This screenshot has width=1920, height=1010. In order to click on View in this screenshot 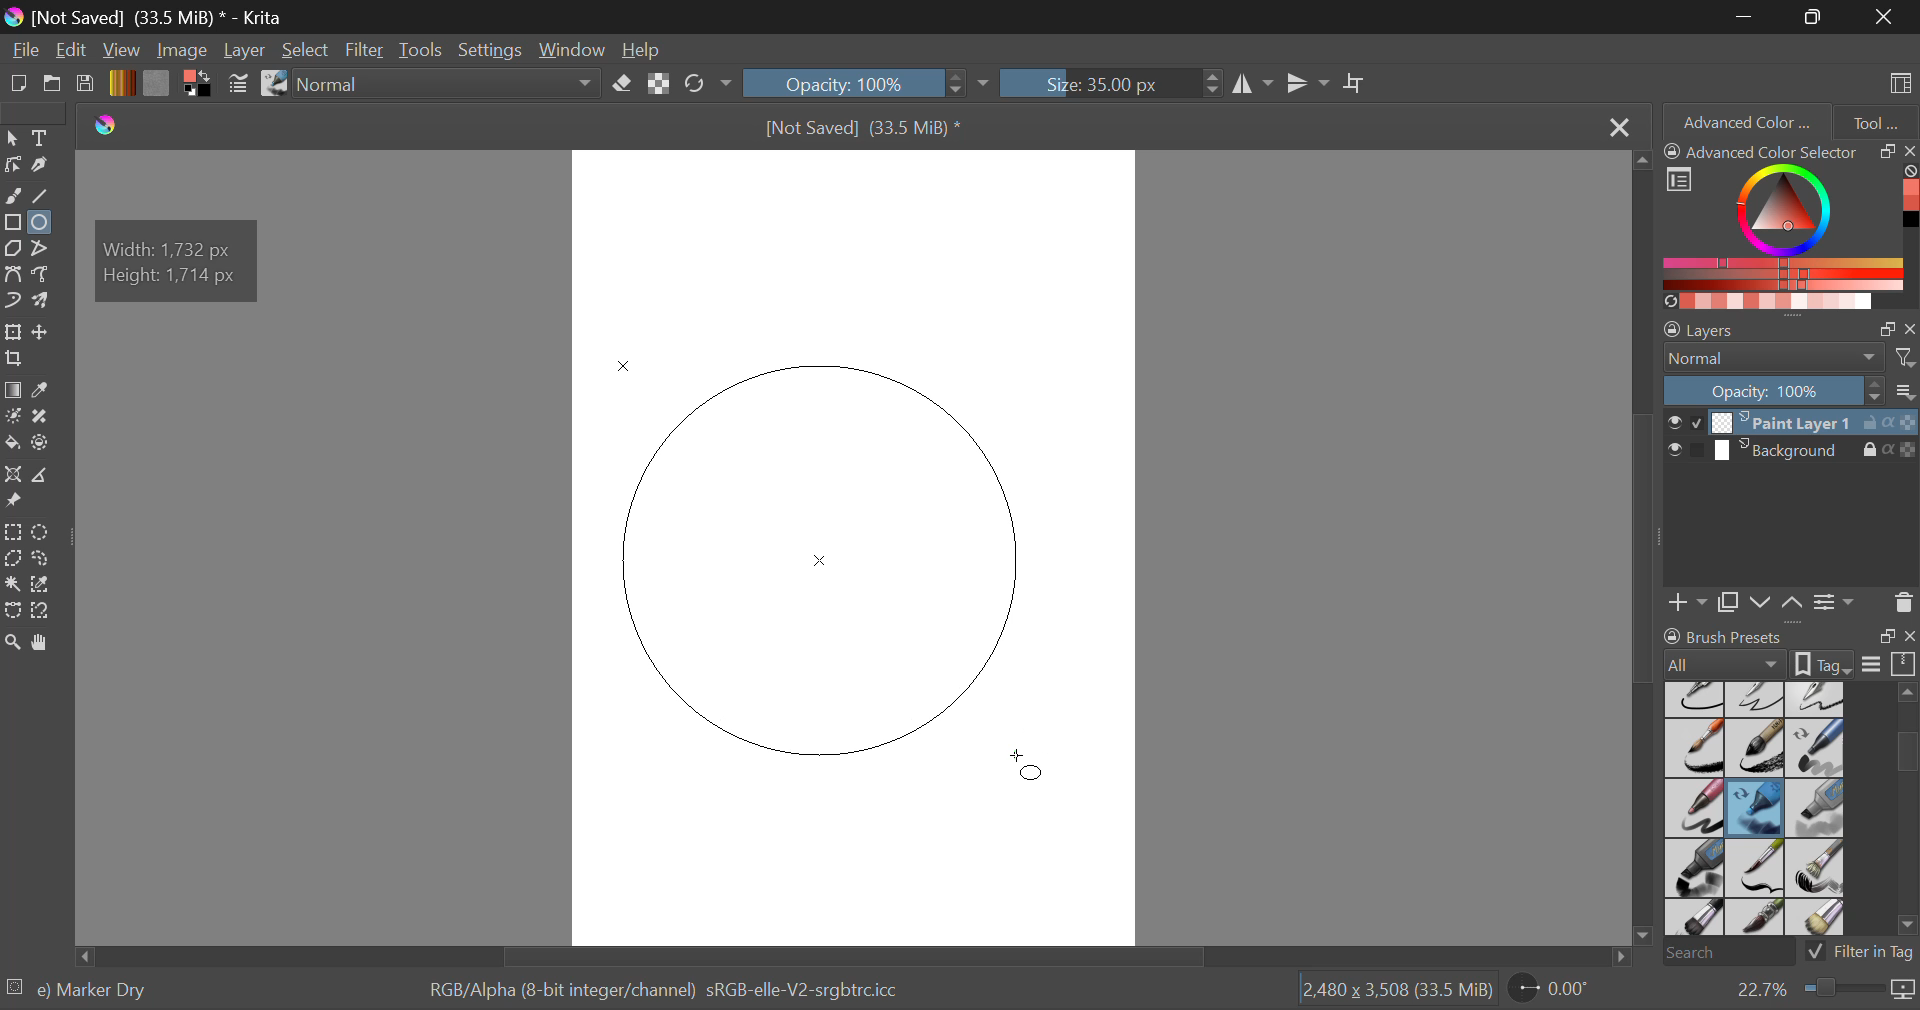, I will do `click(124, 51)`.